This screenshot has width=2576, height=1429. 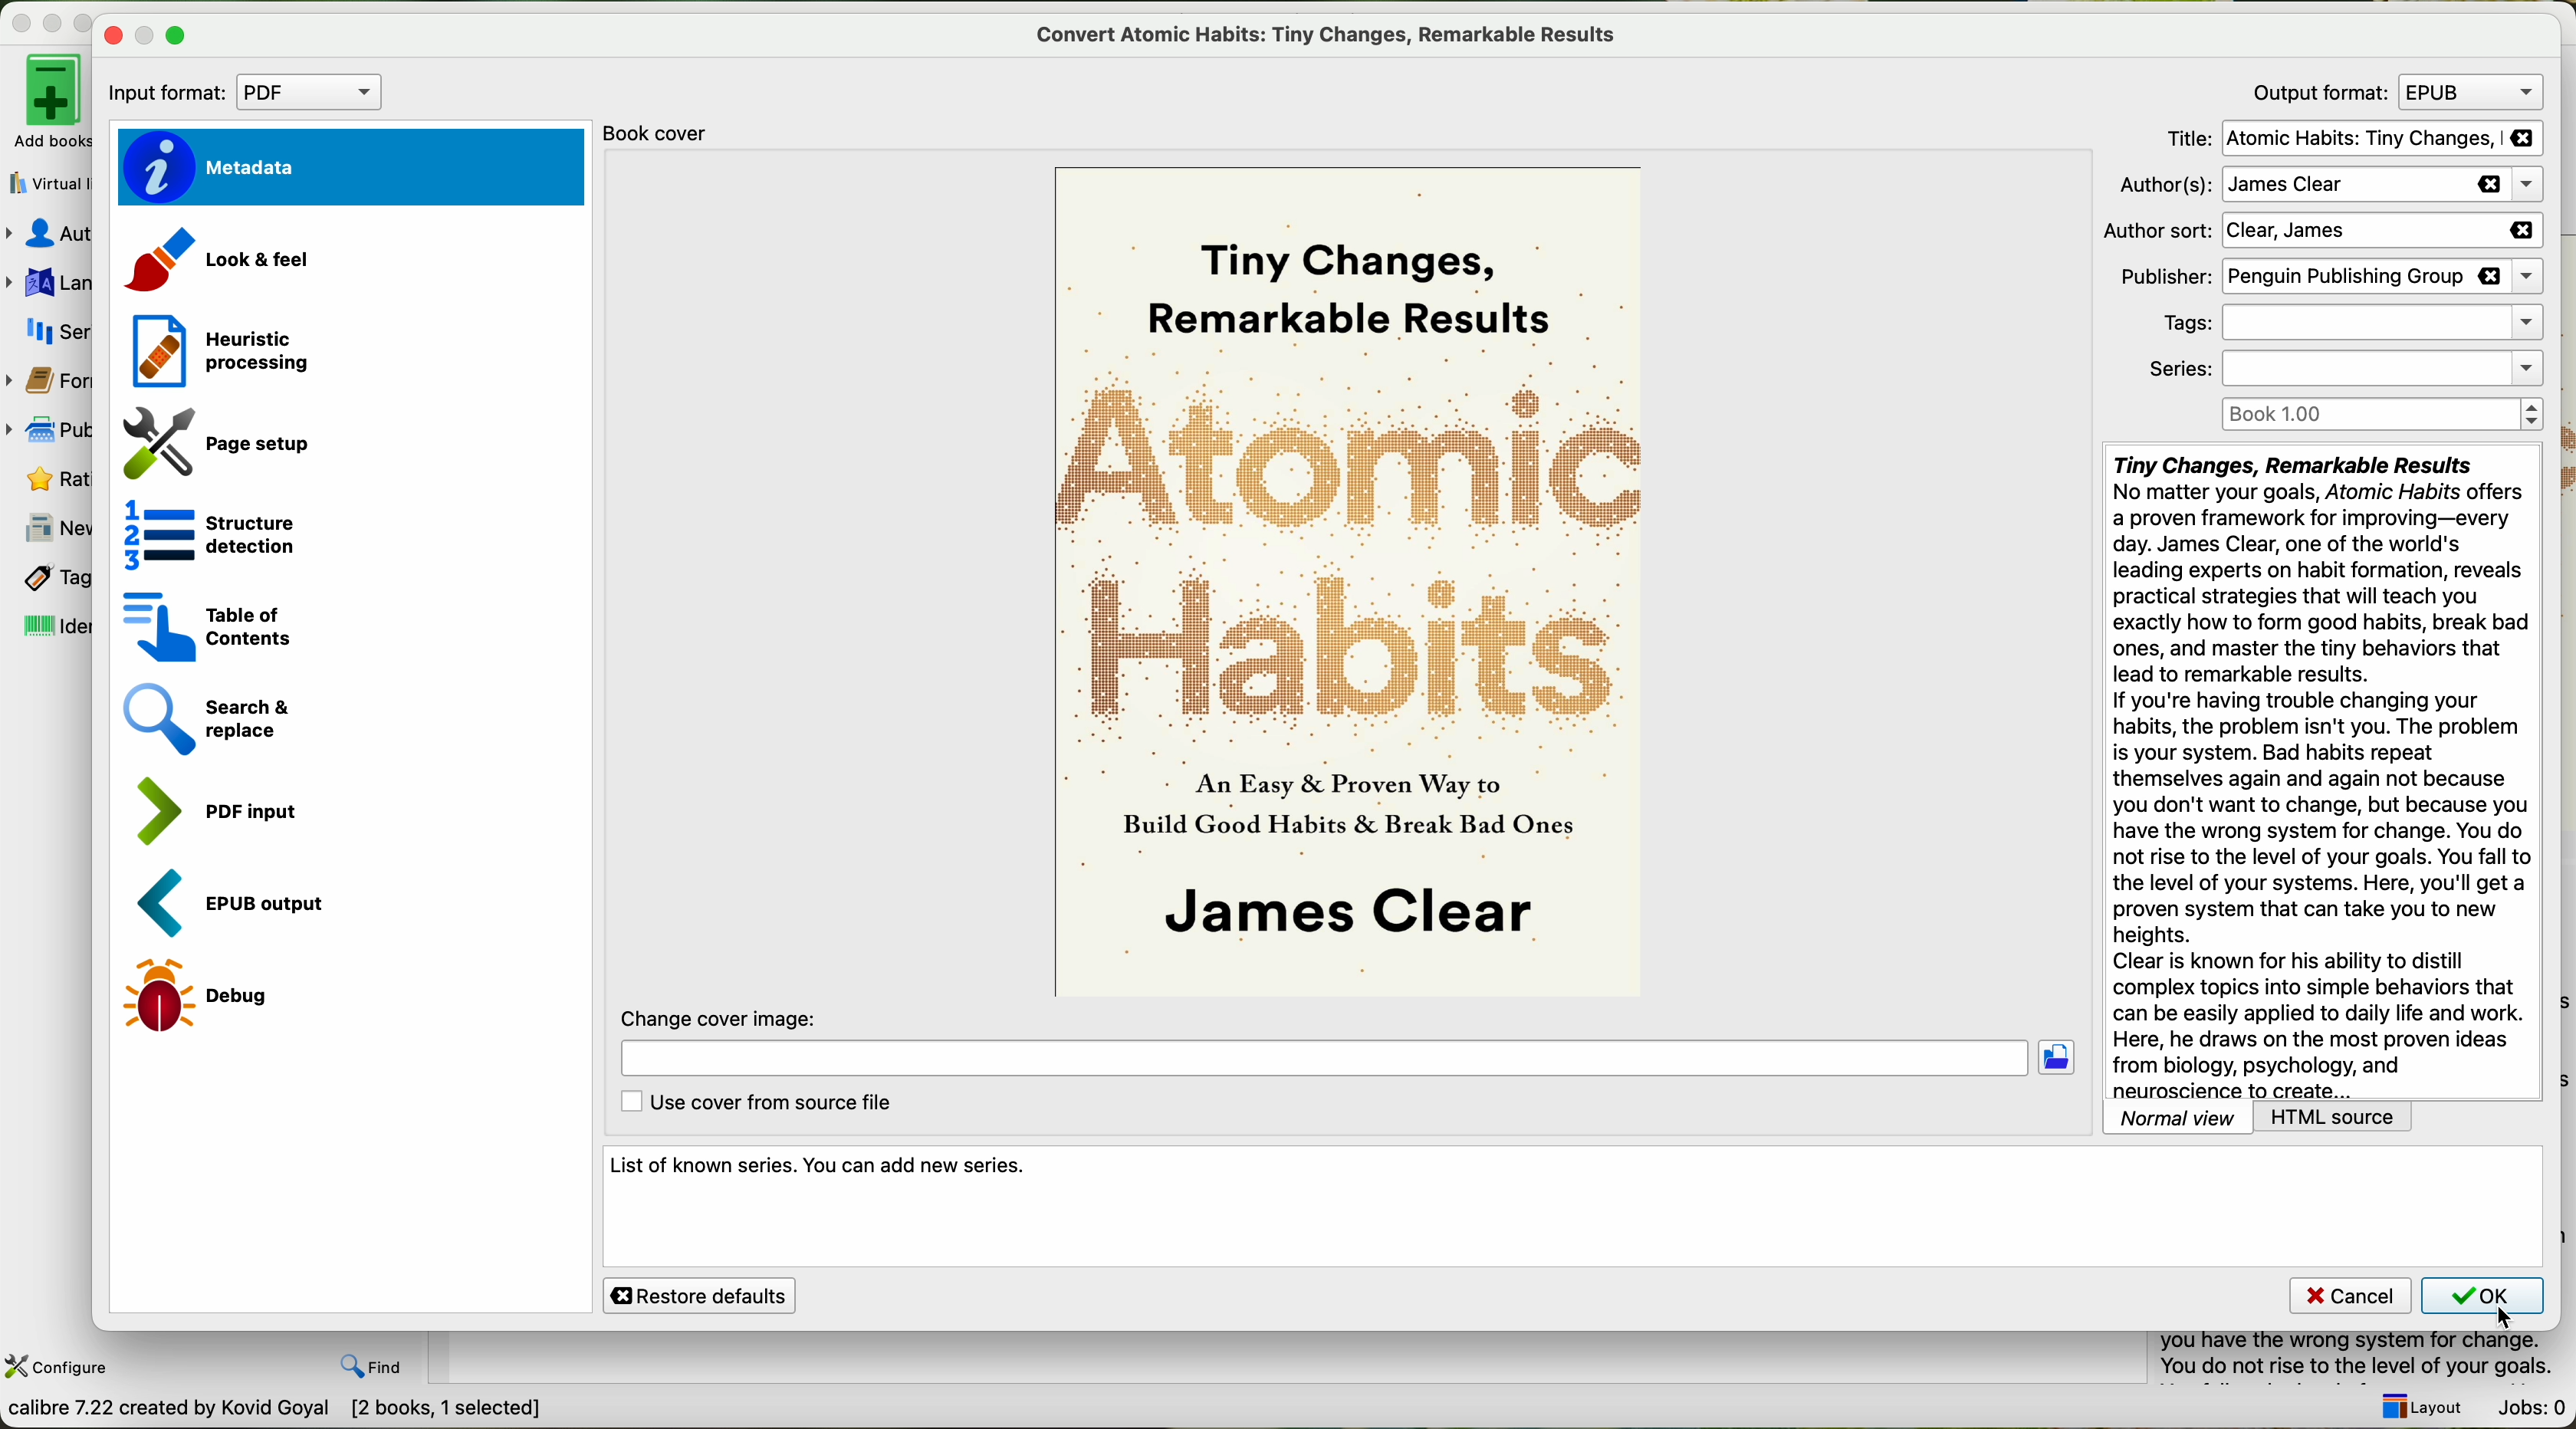 I want to click on MOBI output, so click(x=241, y=904).